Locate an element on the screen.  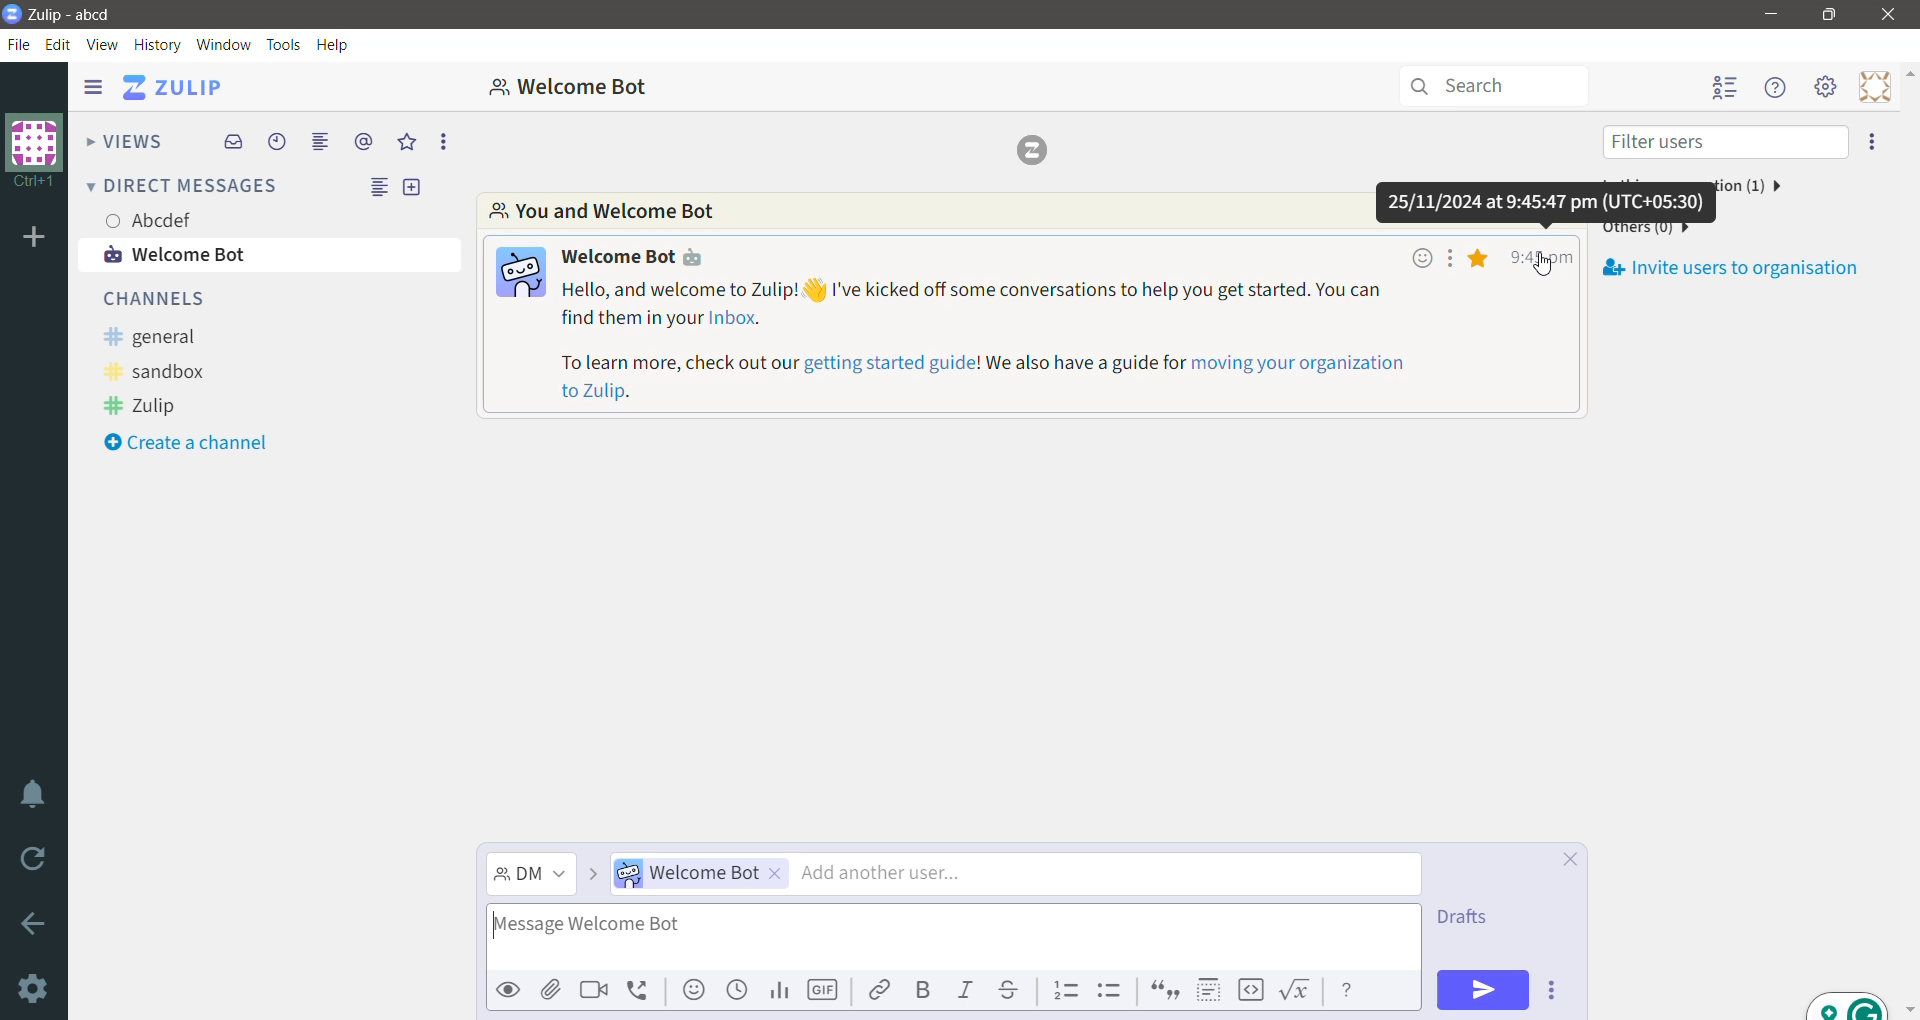
Search is located at coordinates (1493, 85).